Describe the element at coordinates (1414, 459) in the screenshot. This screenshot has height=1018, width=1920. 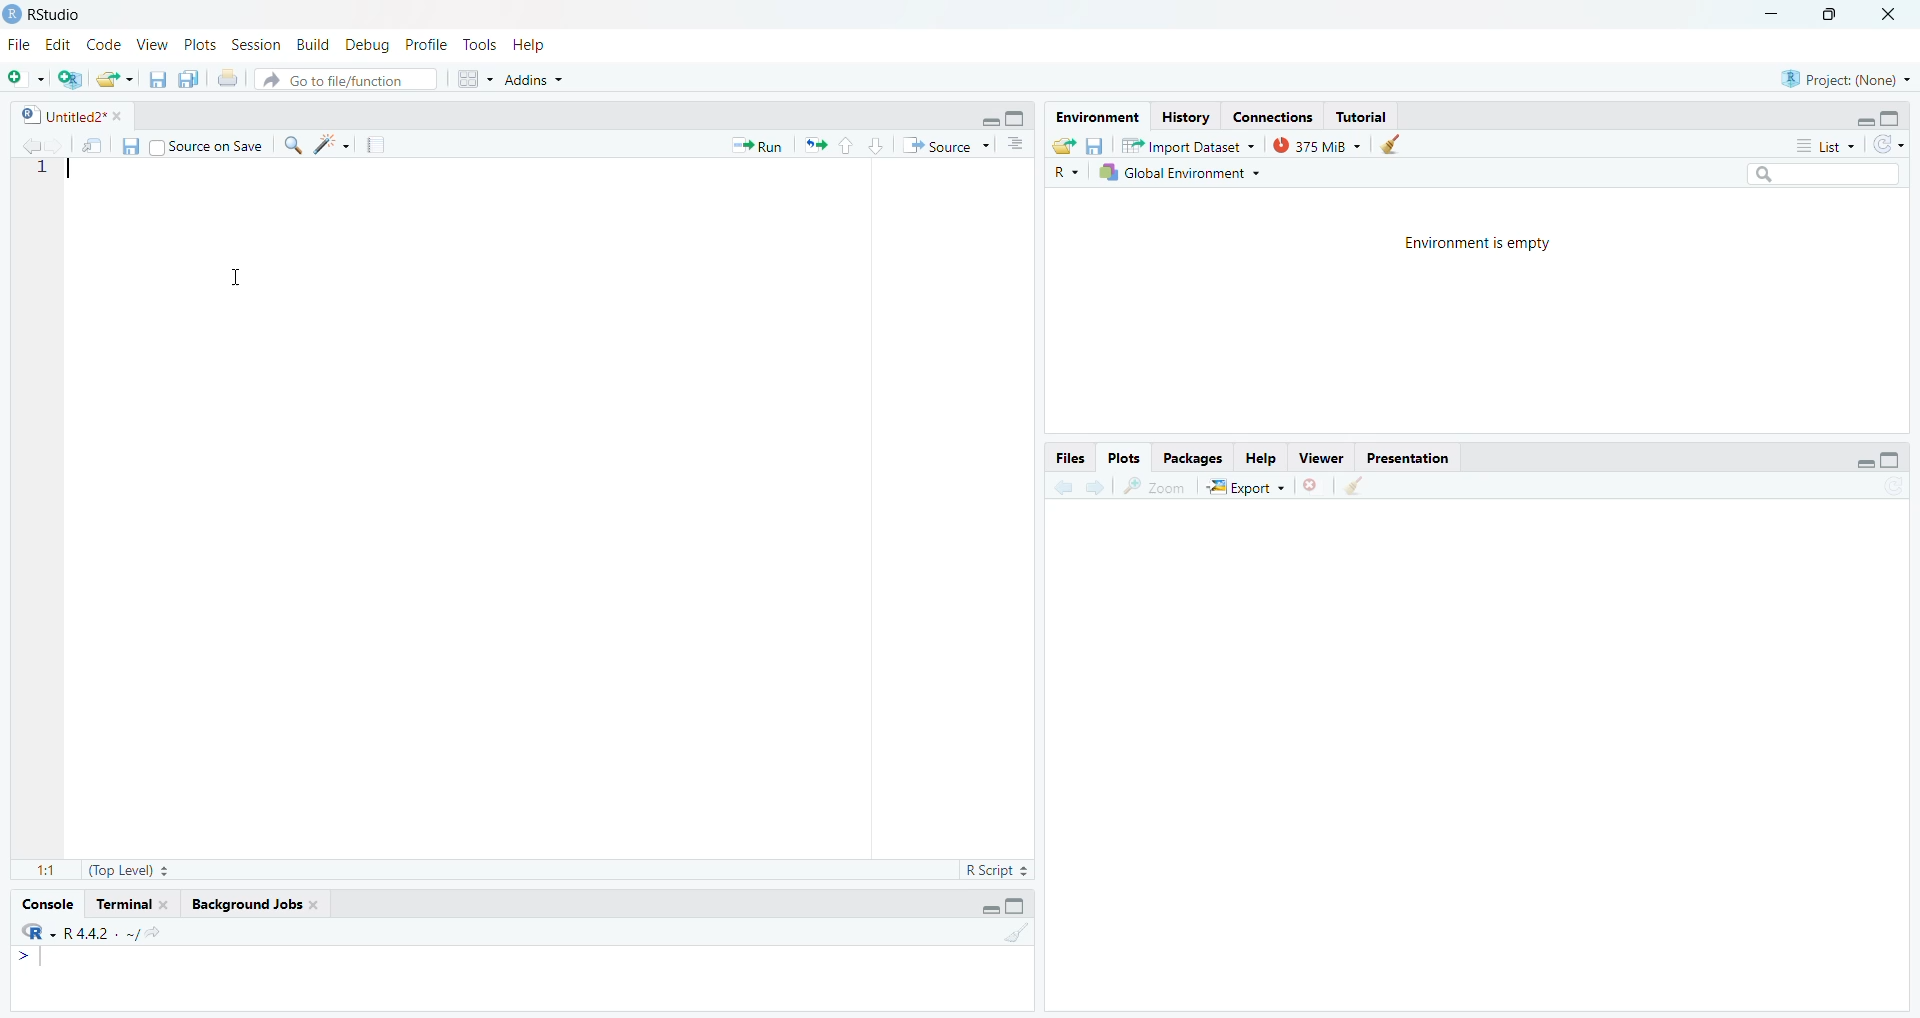
I see `Presentation` at that location.